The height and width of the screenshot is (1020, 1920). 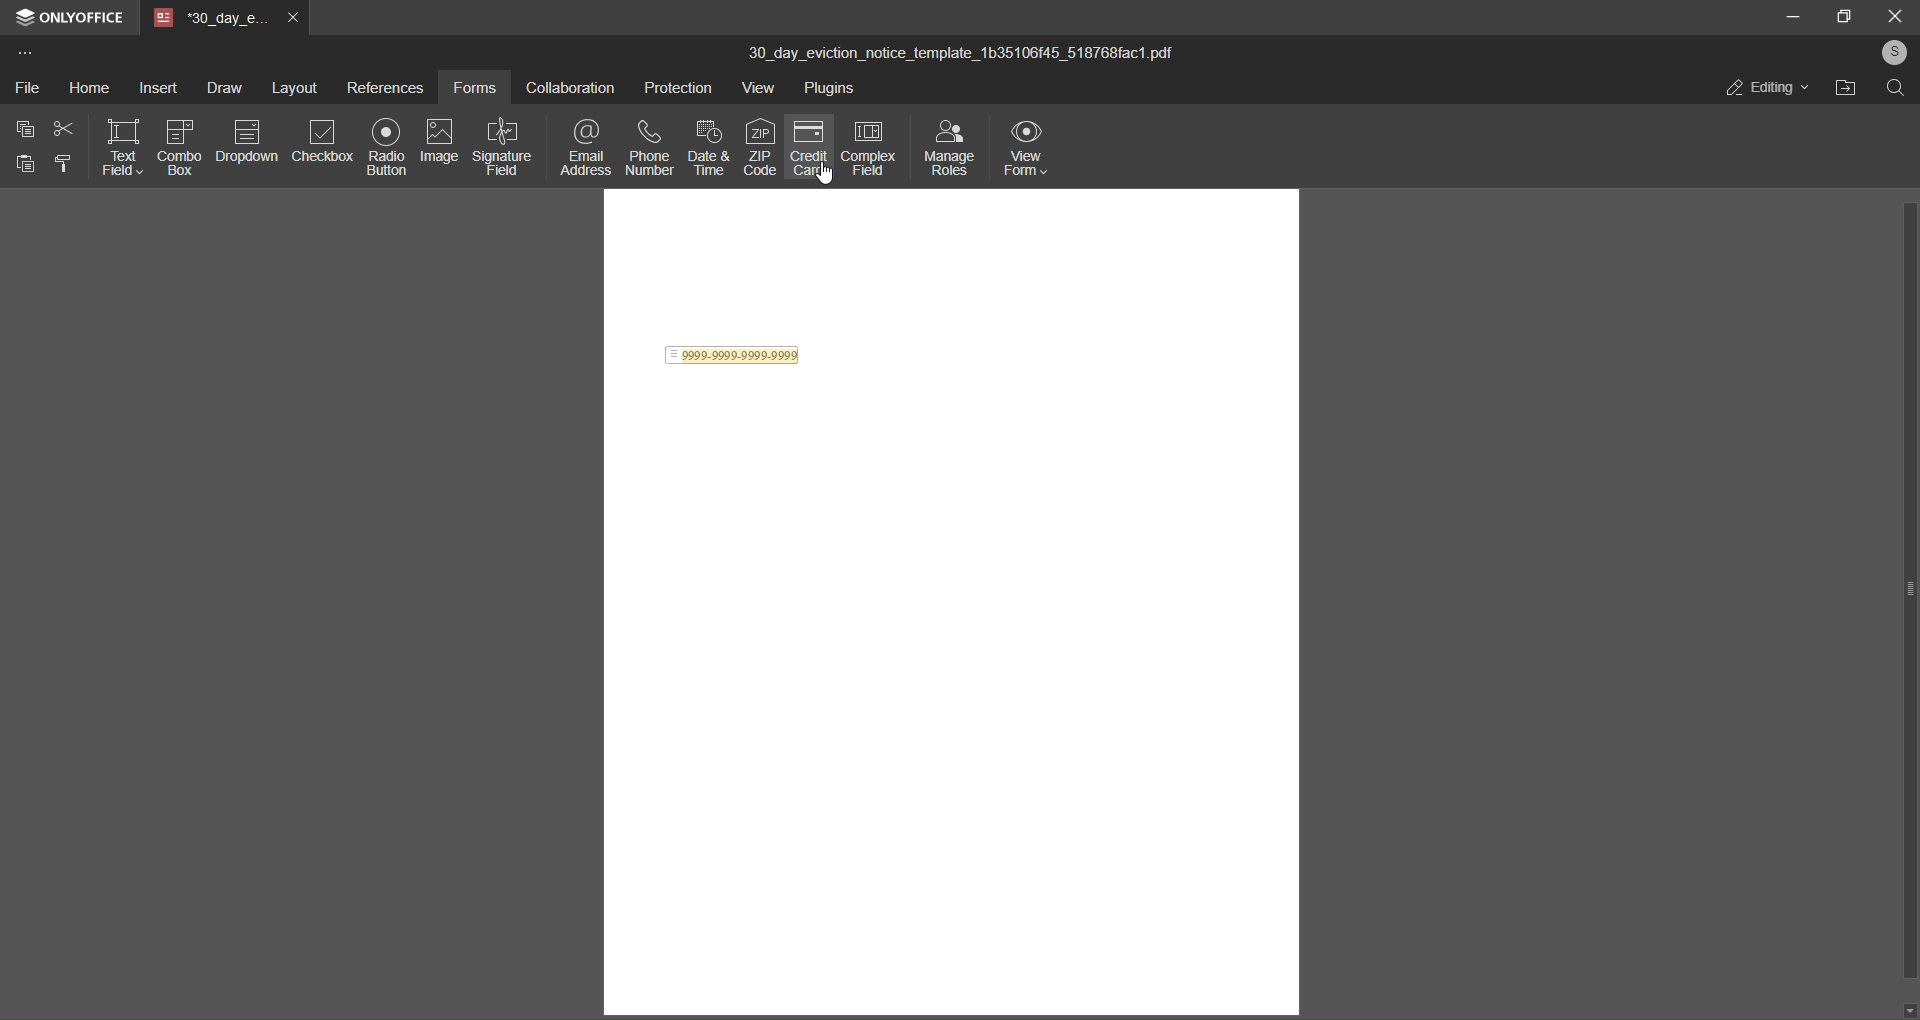 I want to click on check box, so click(x=178, y=146).